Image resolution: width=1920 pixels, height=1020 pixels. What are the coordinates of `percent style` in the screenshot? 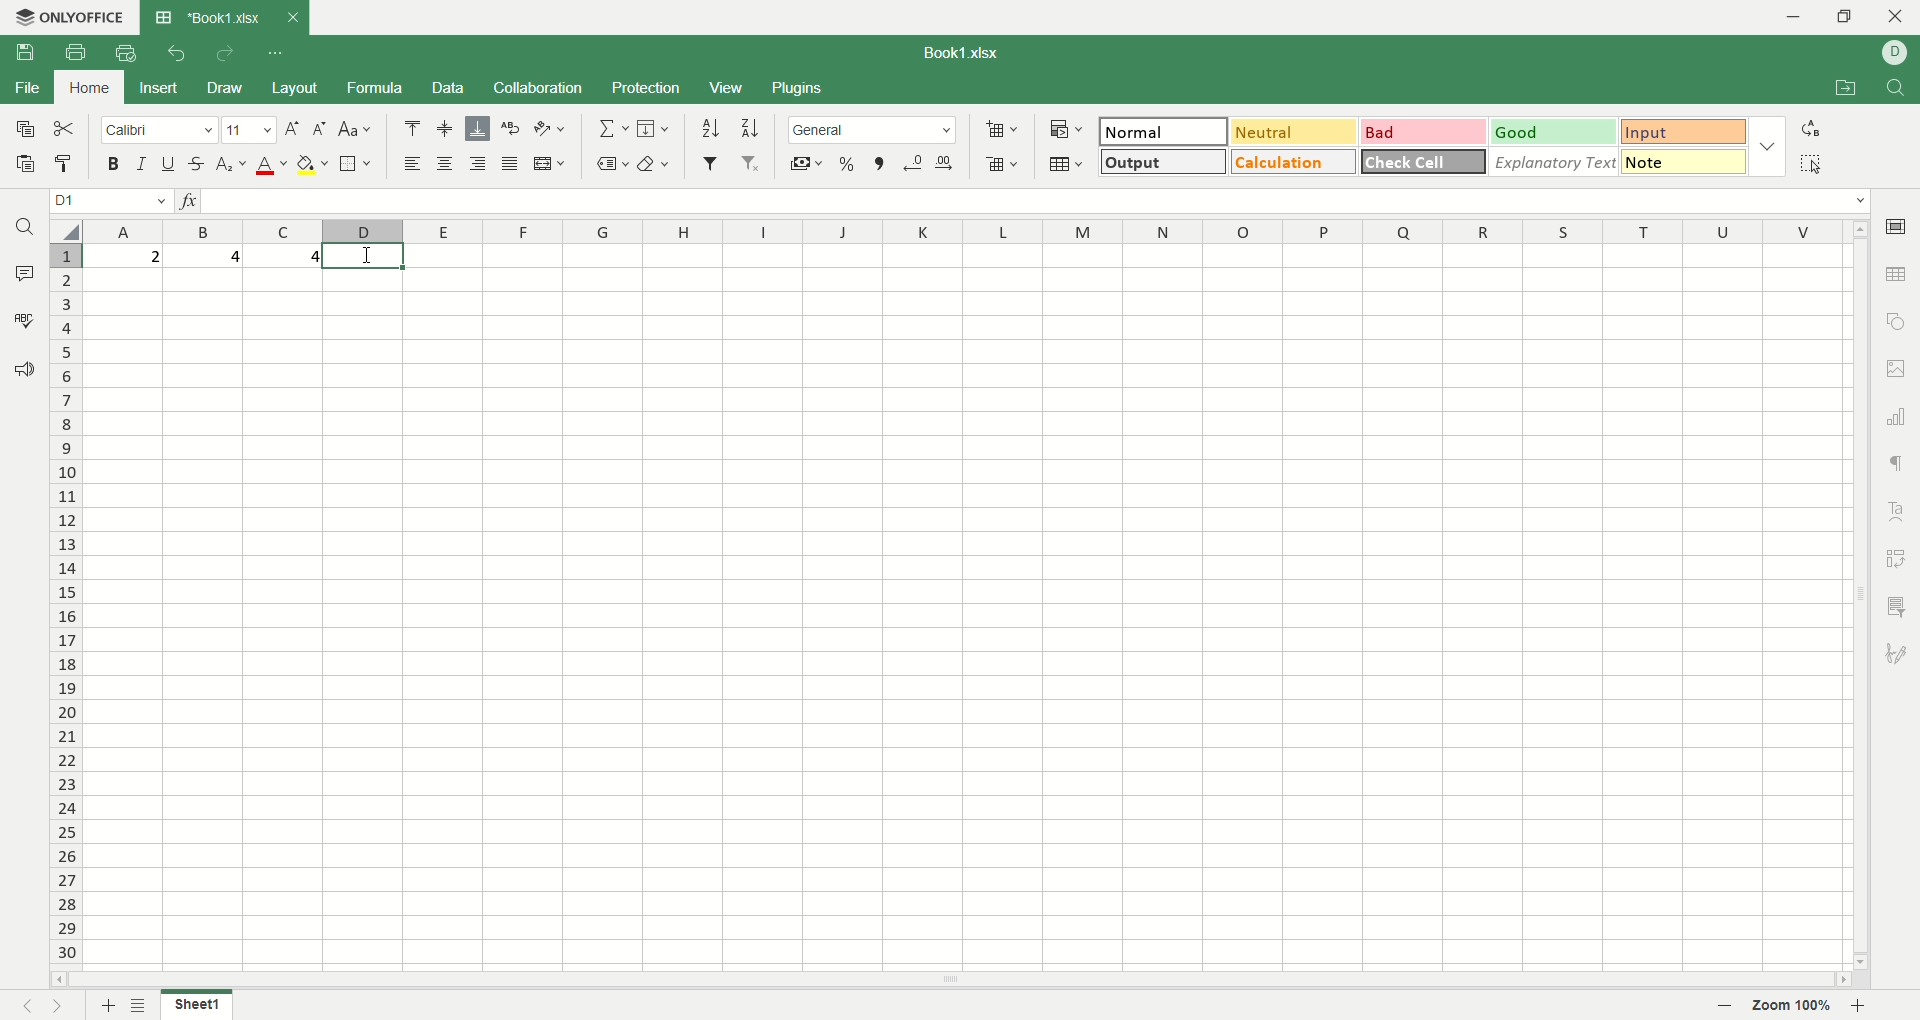 It's located at (849, 163).